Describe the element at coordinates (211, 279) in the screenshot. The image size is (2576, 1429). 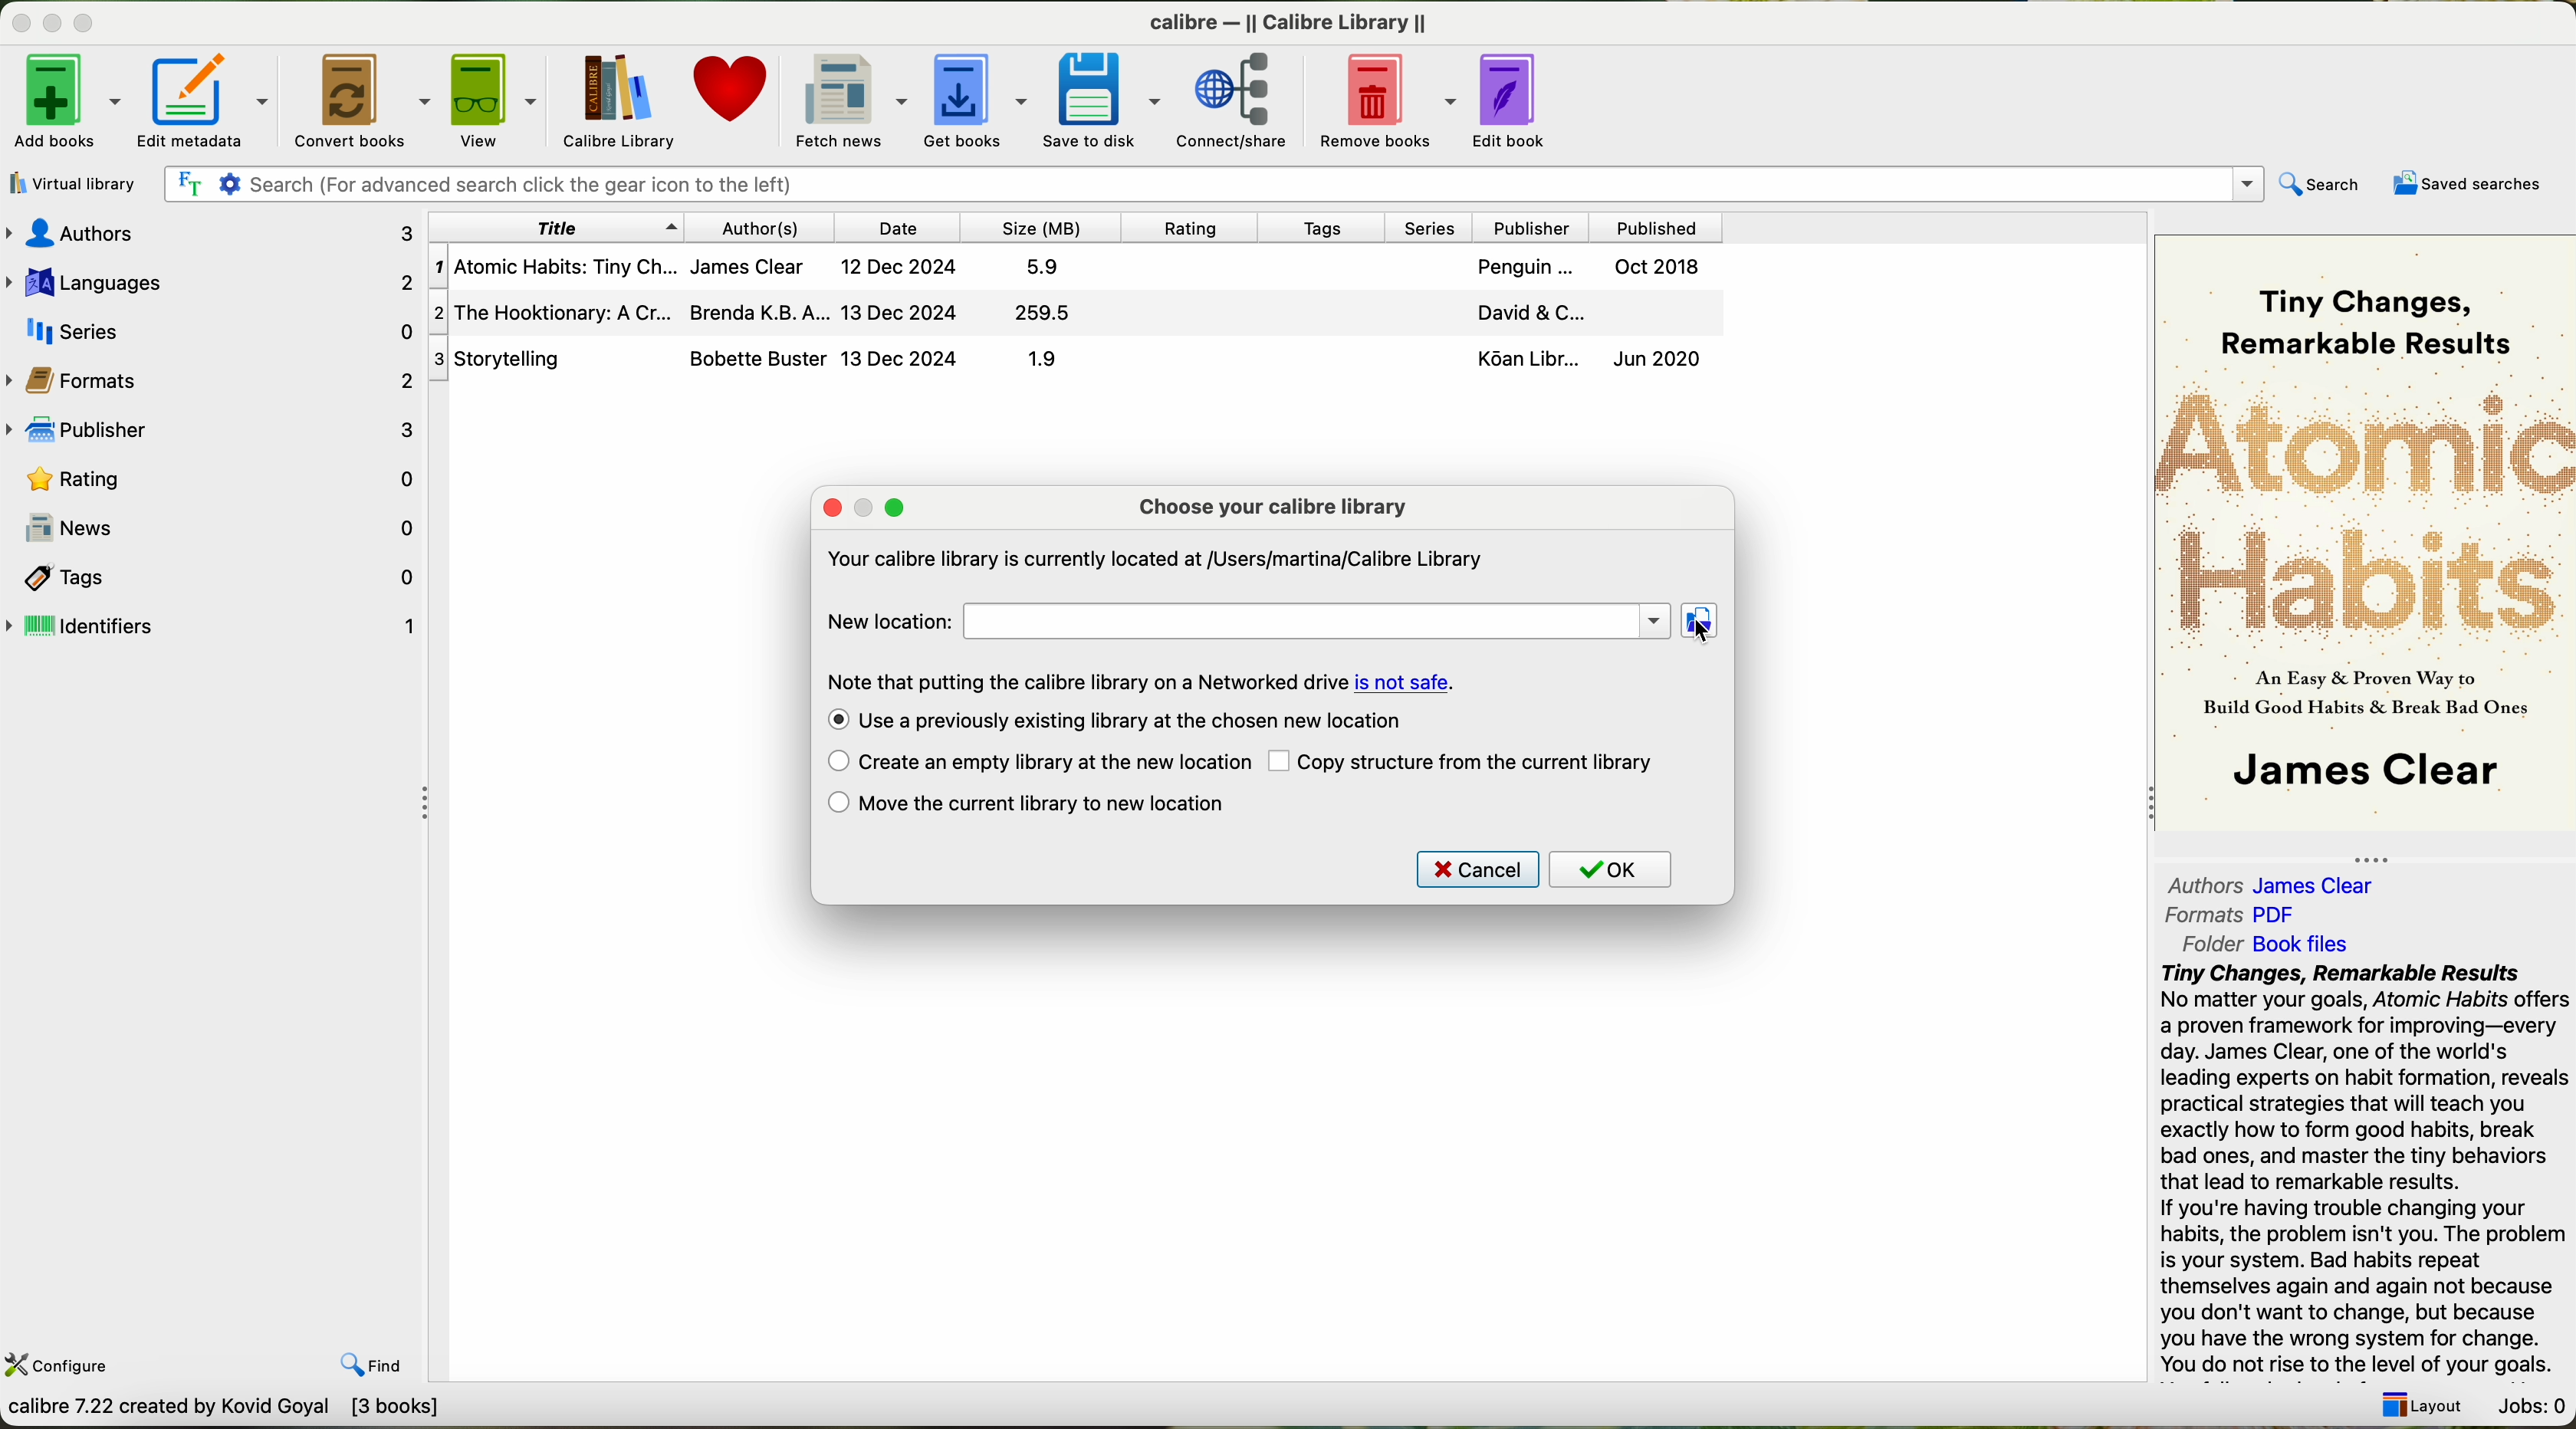
I see `languages` at that location.